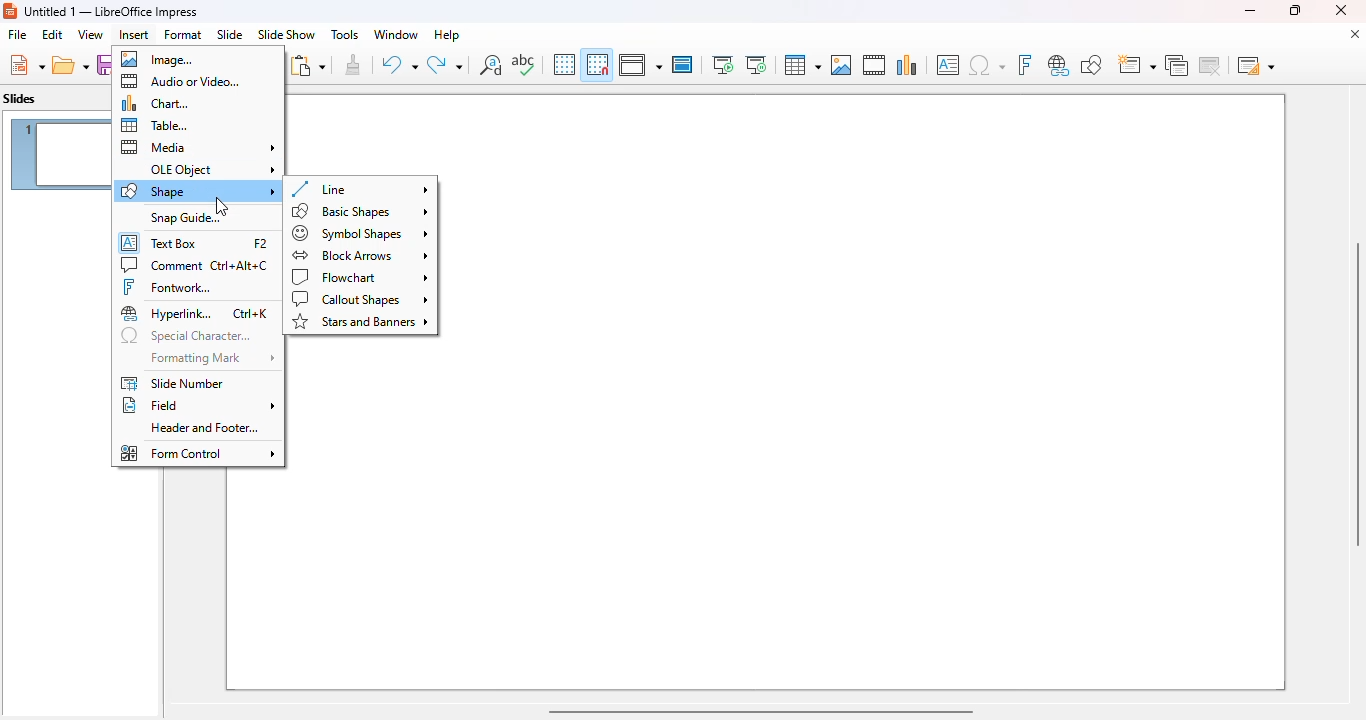  What do you see at coordinates (157, 59) in the screenshot?
I see `image` at bounding box center [157, 59].